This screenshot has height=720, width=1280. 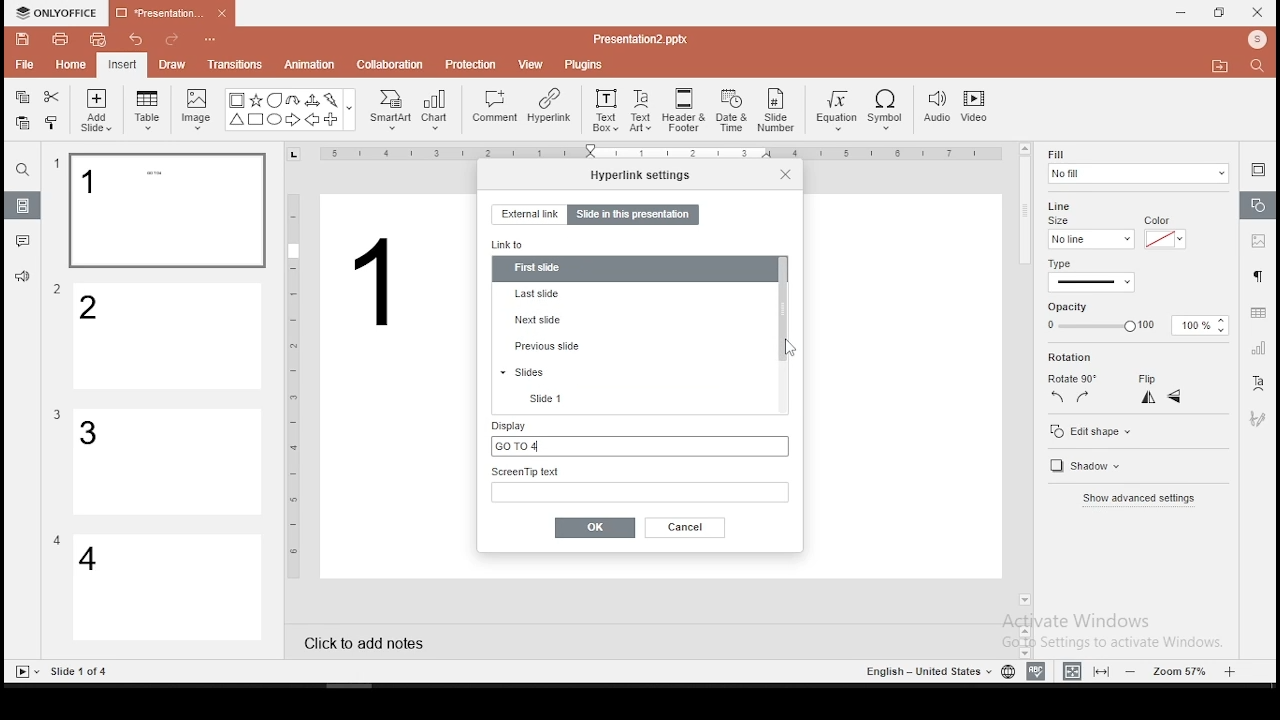 I want to click on , so click(x=57, y=415).